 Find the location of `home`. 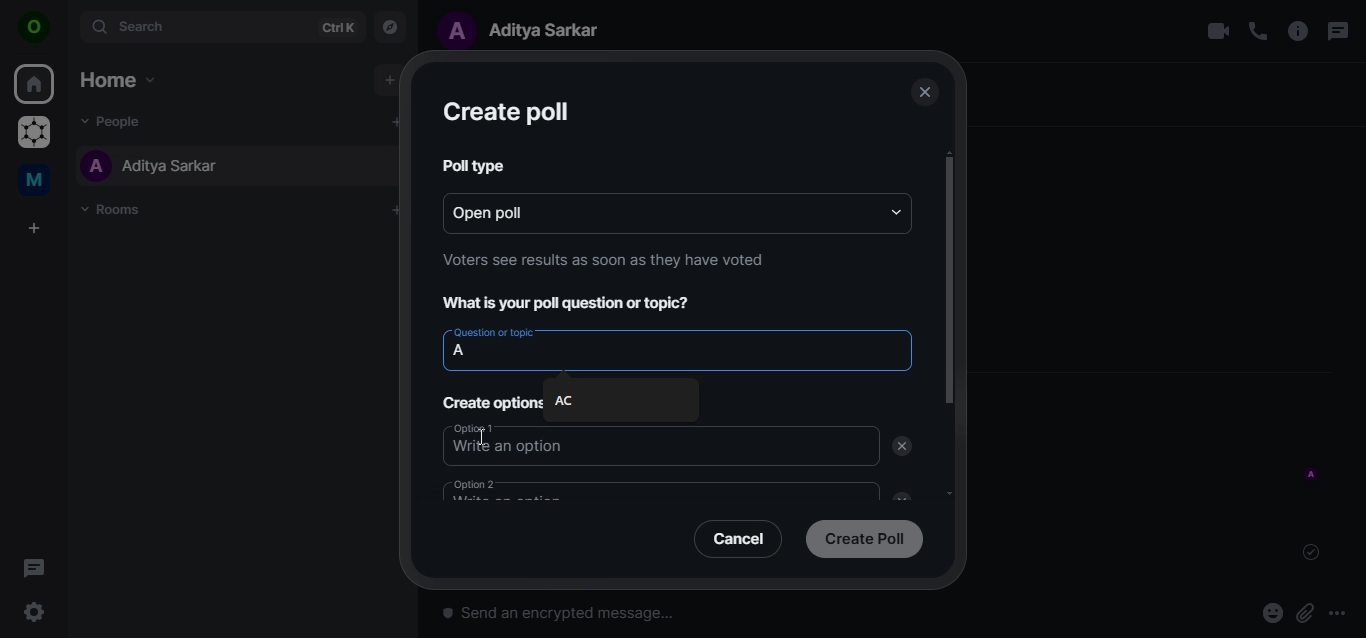

home is located at coordinates (36, 85).